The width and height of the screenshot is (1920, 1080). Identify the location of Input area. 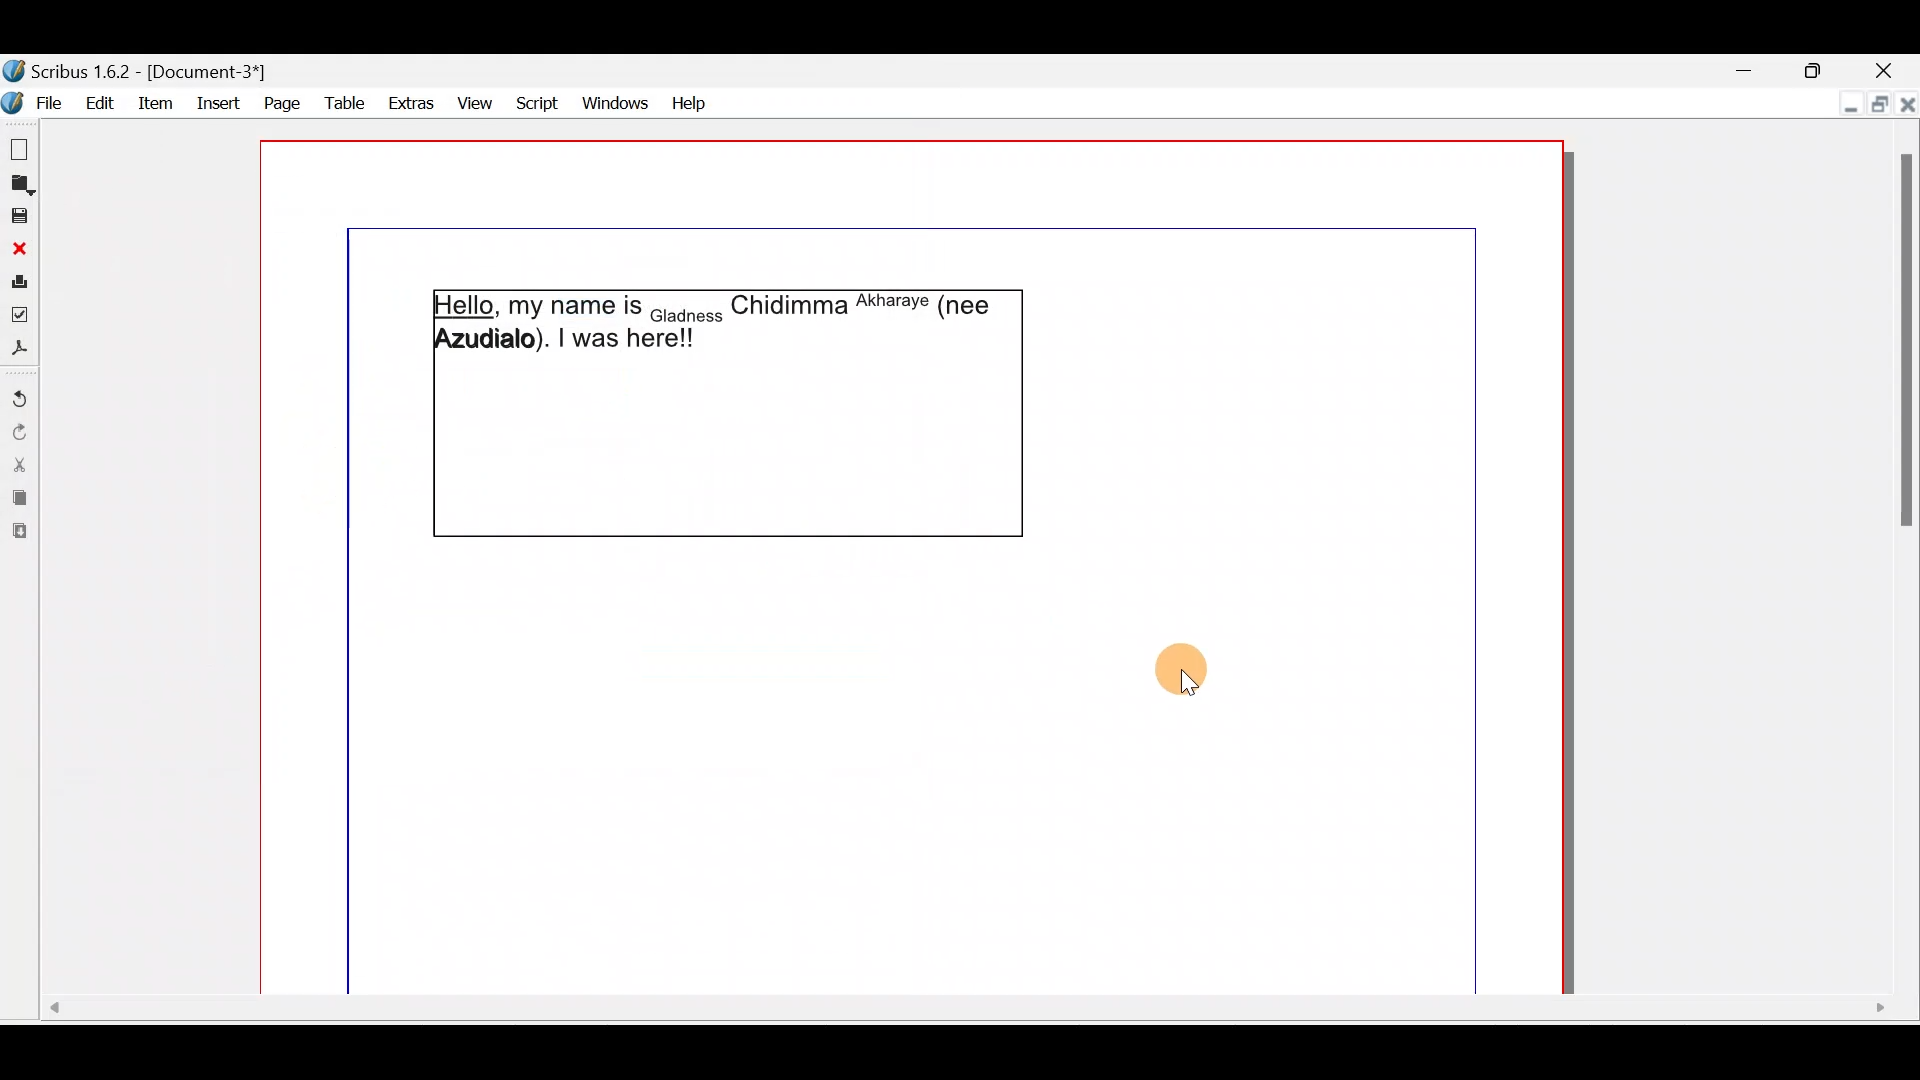
(754, 763).